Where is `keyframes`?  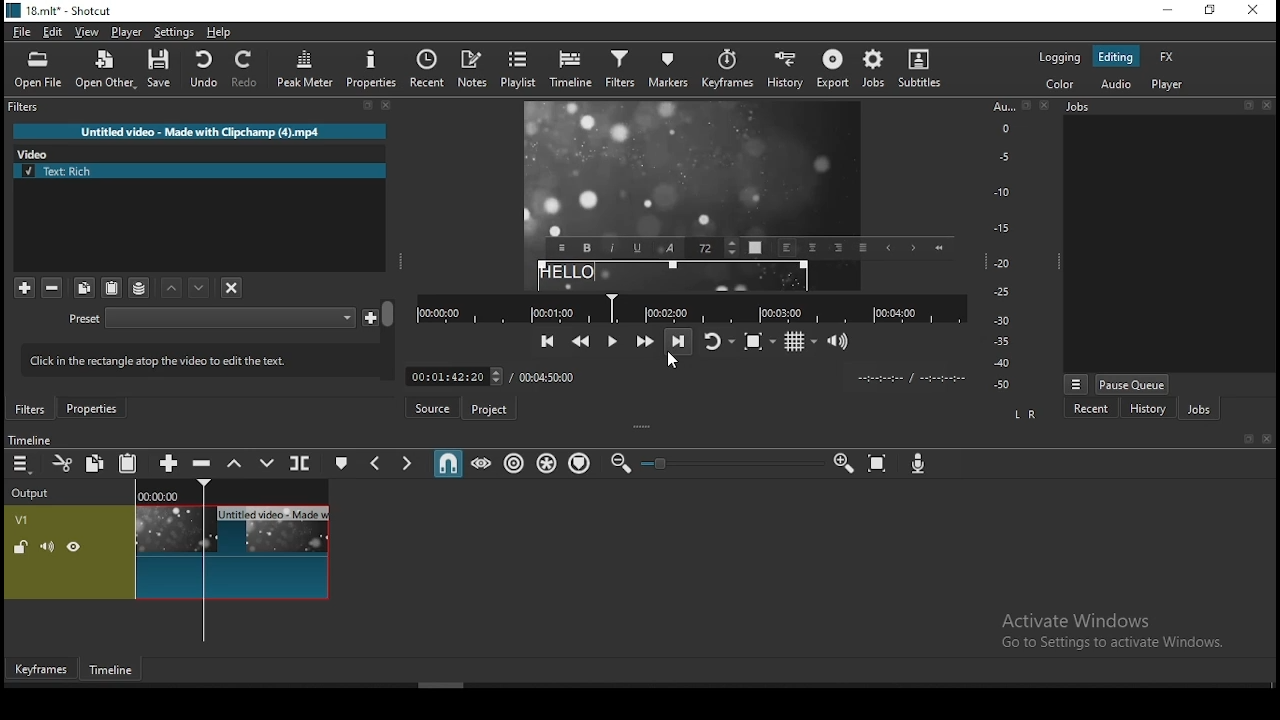
keyframes is located at coordinates (42, 669).